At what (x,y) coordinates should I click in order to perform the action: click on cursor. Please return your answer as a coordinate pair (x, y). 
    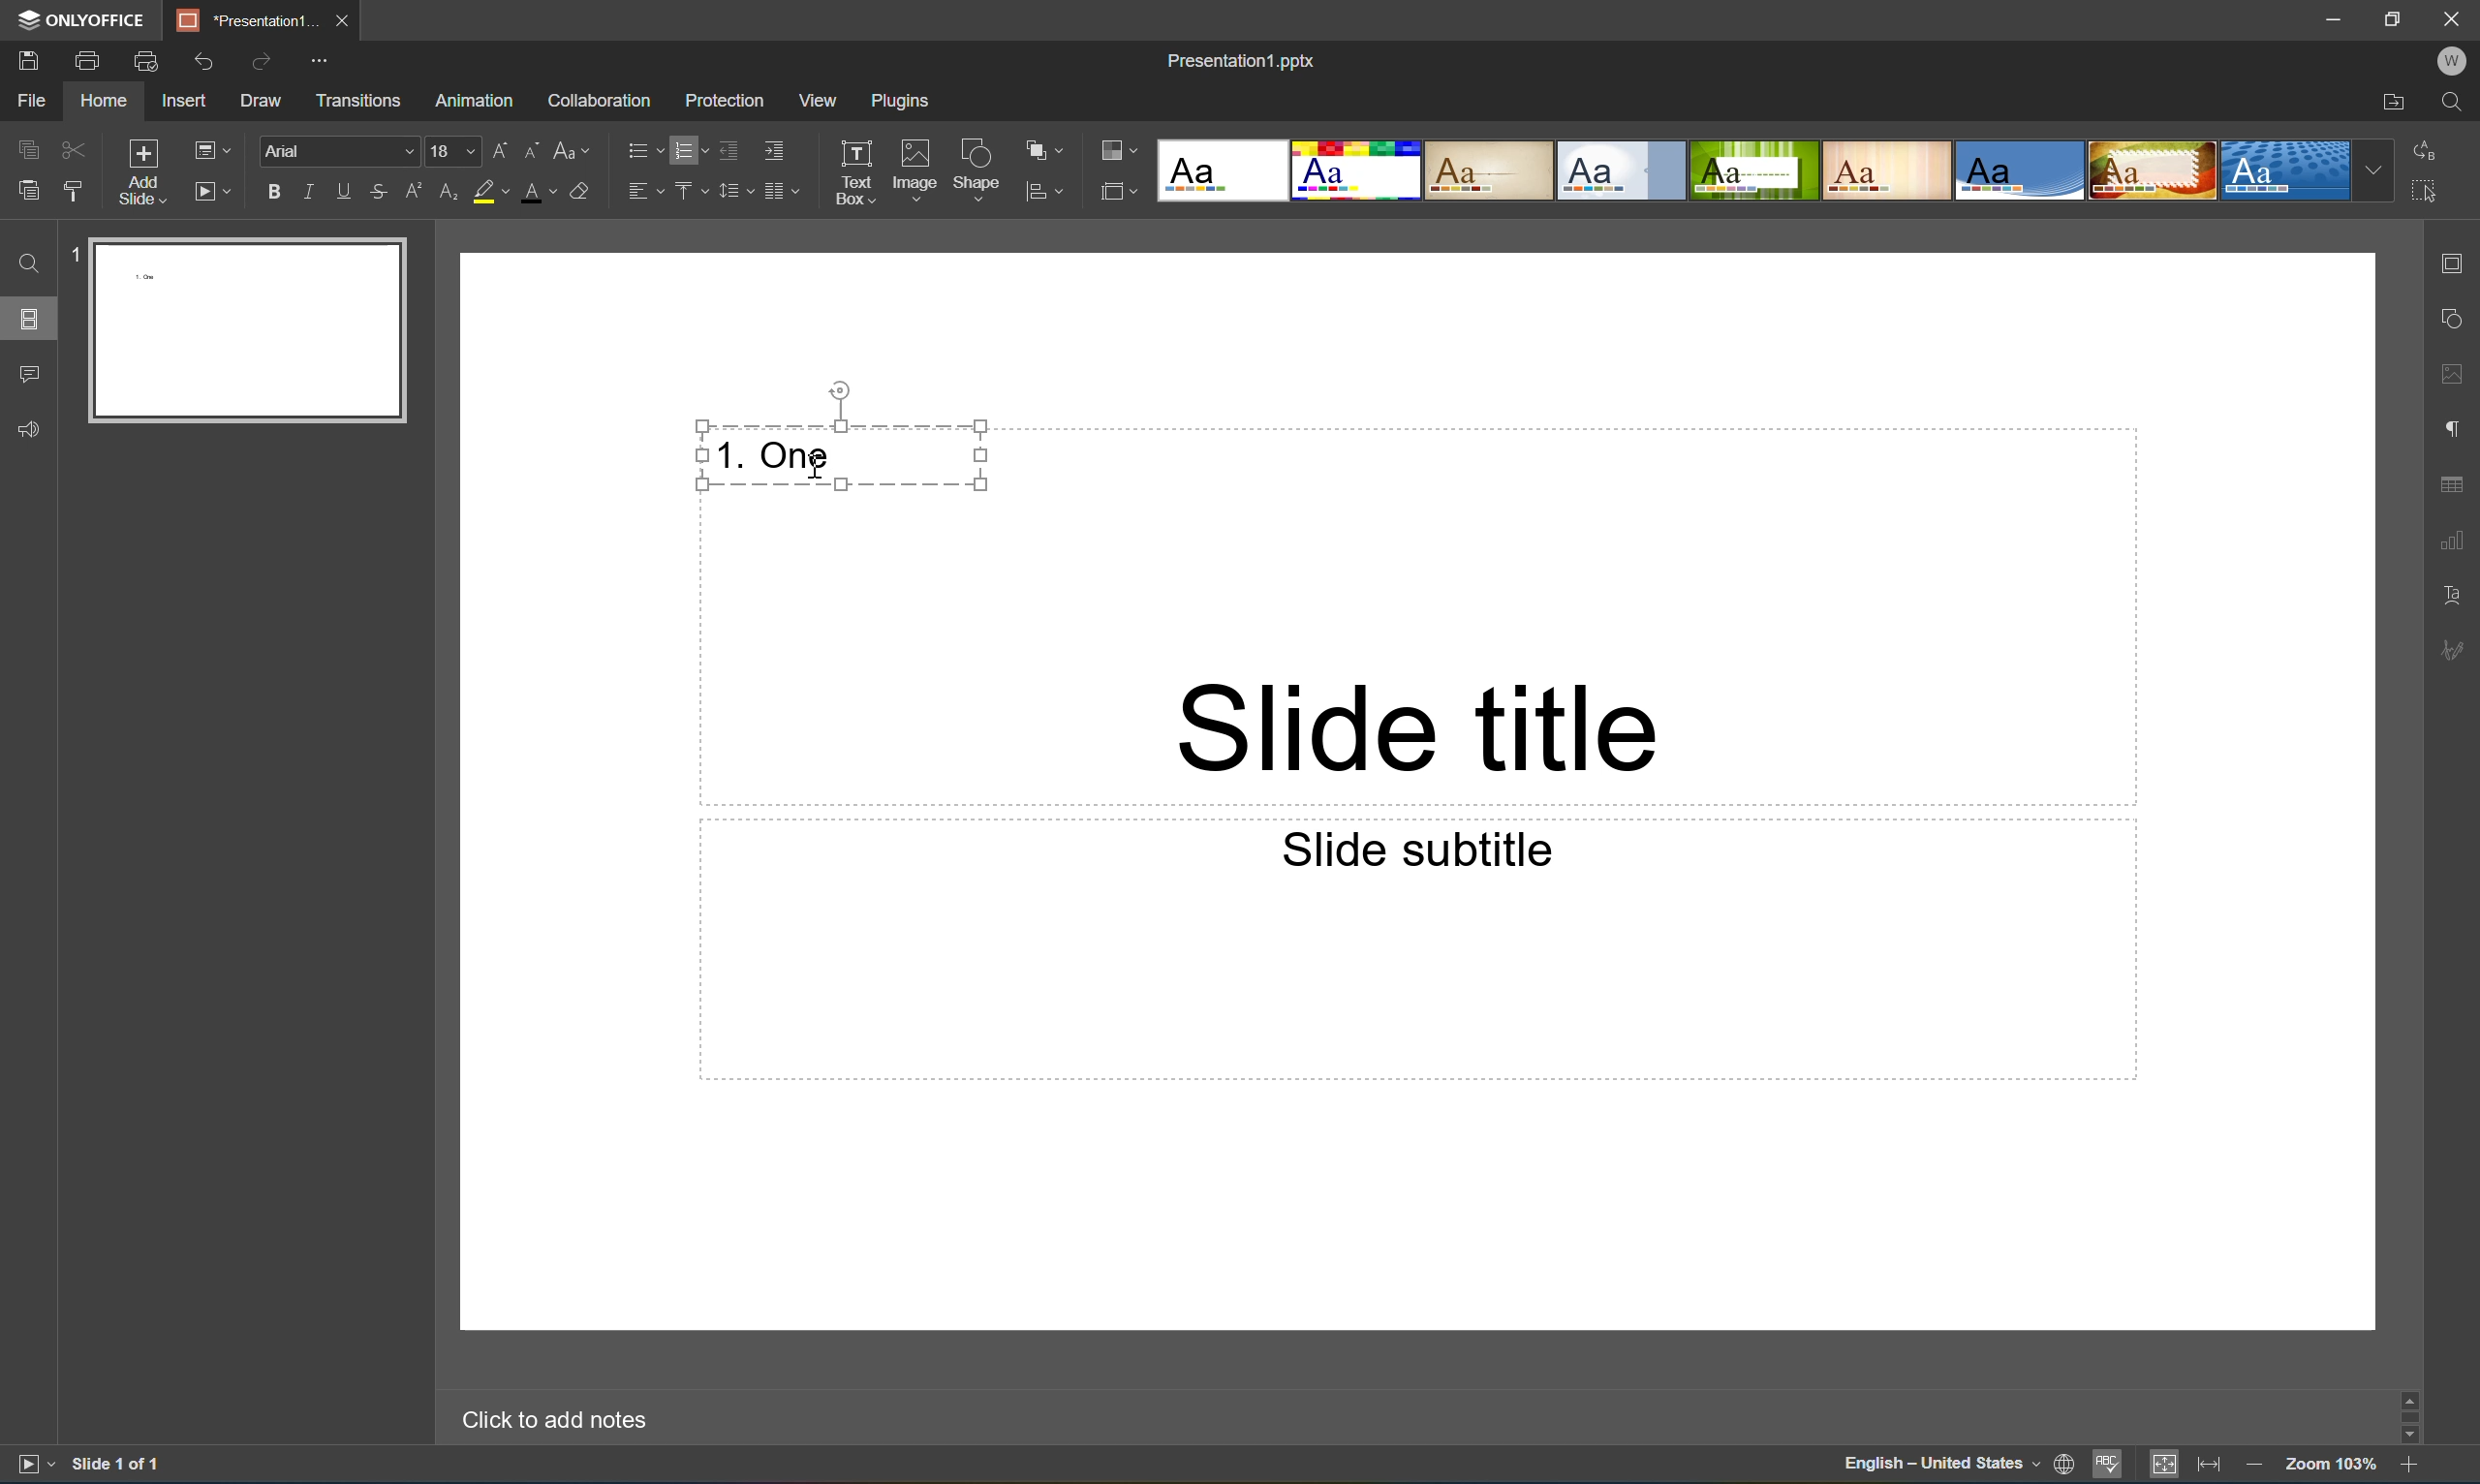
    Looking at the image, I should click on (821, 471).